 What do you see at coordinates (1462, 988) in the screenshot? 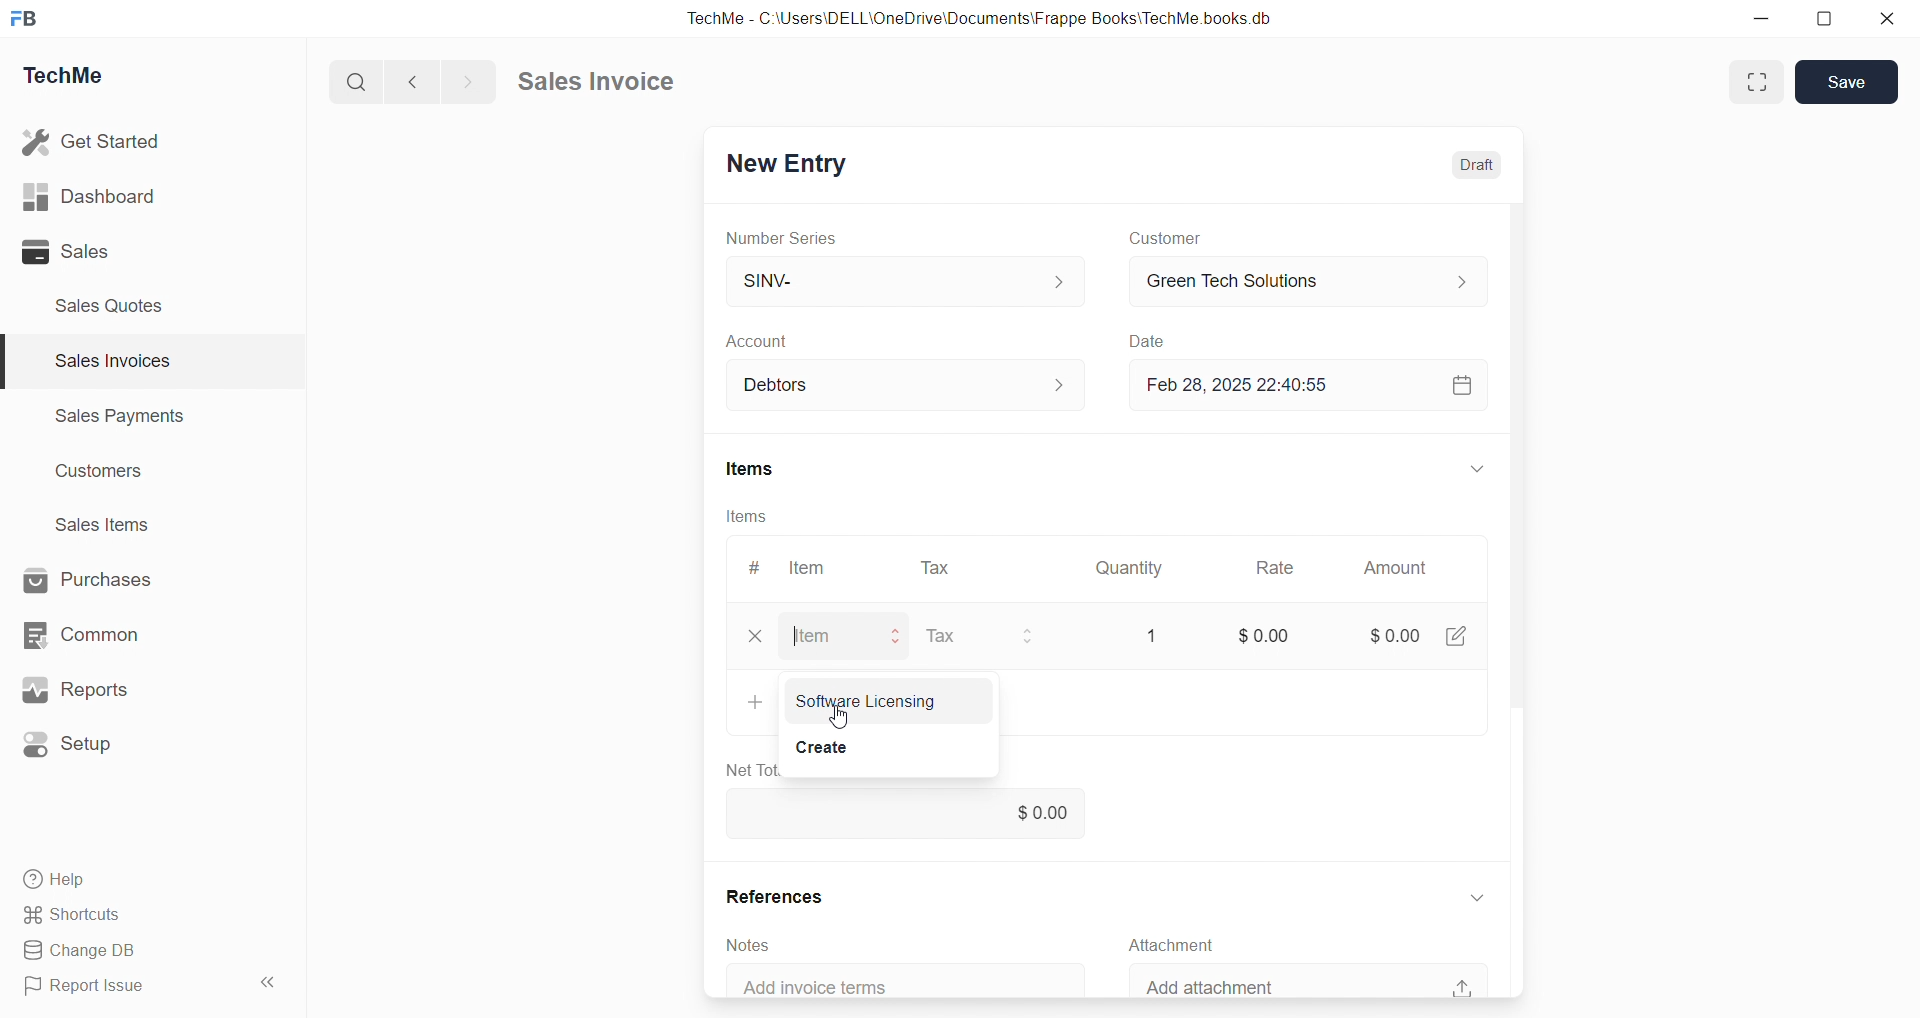
I see `upload` at bounding box center [1462, 988].